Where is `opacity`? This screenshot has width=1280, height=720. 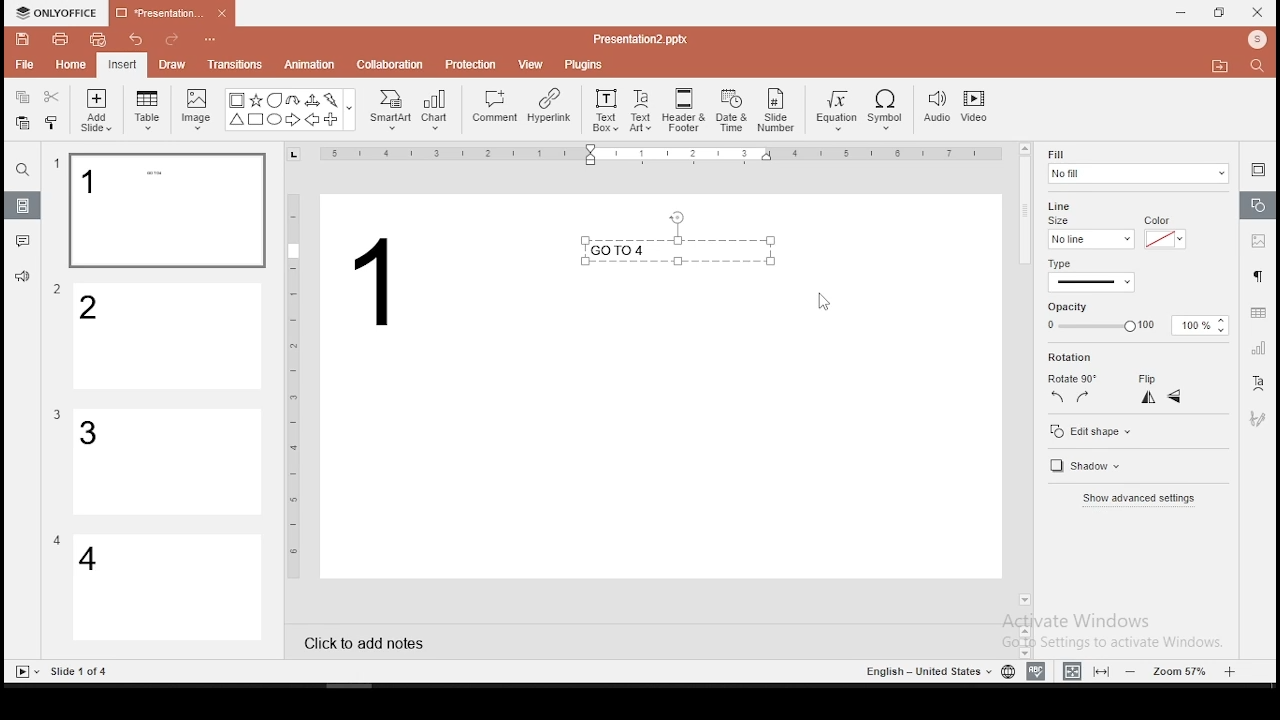 opacity is located at coordinates (1134, 326).